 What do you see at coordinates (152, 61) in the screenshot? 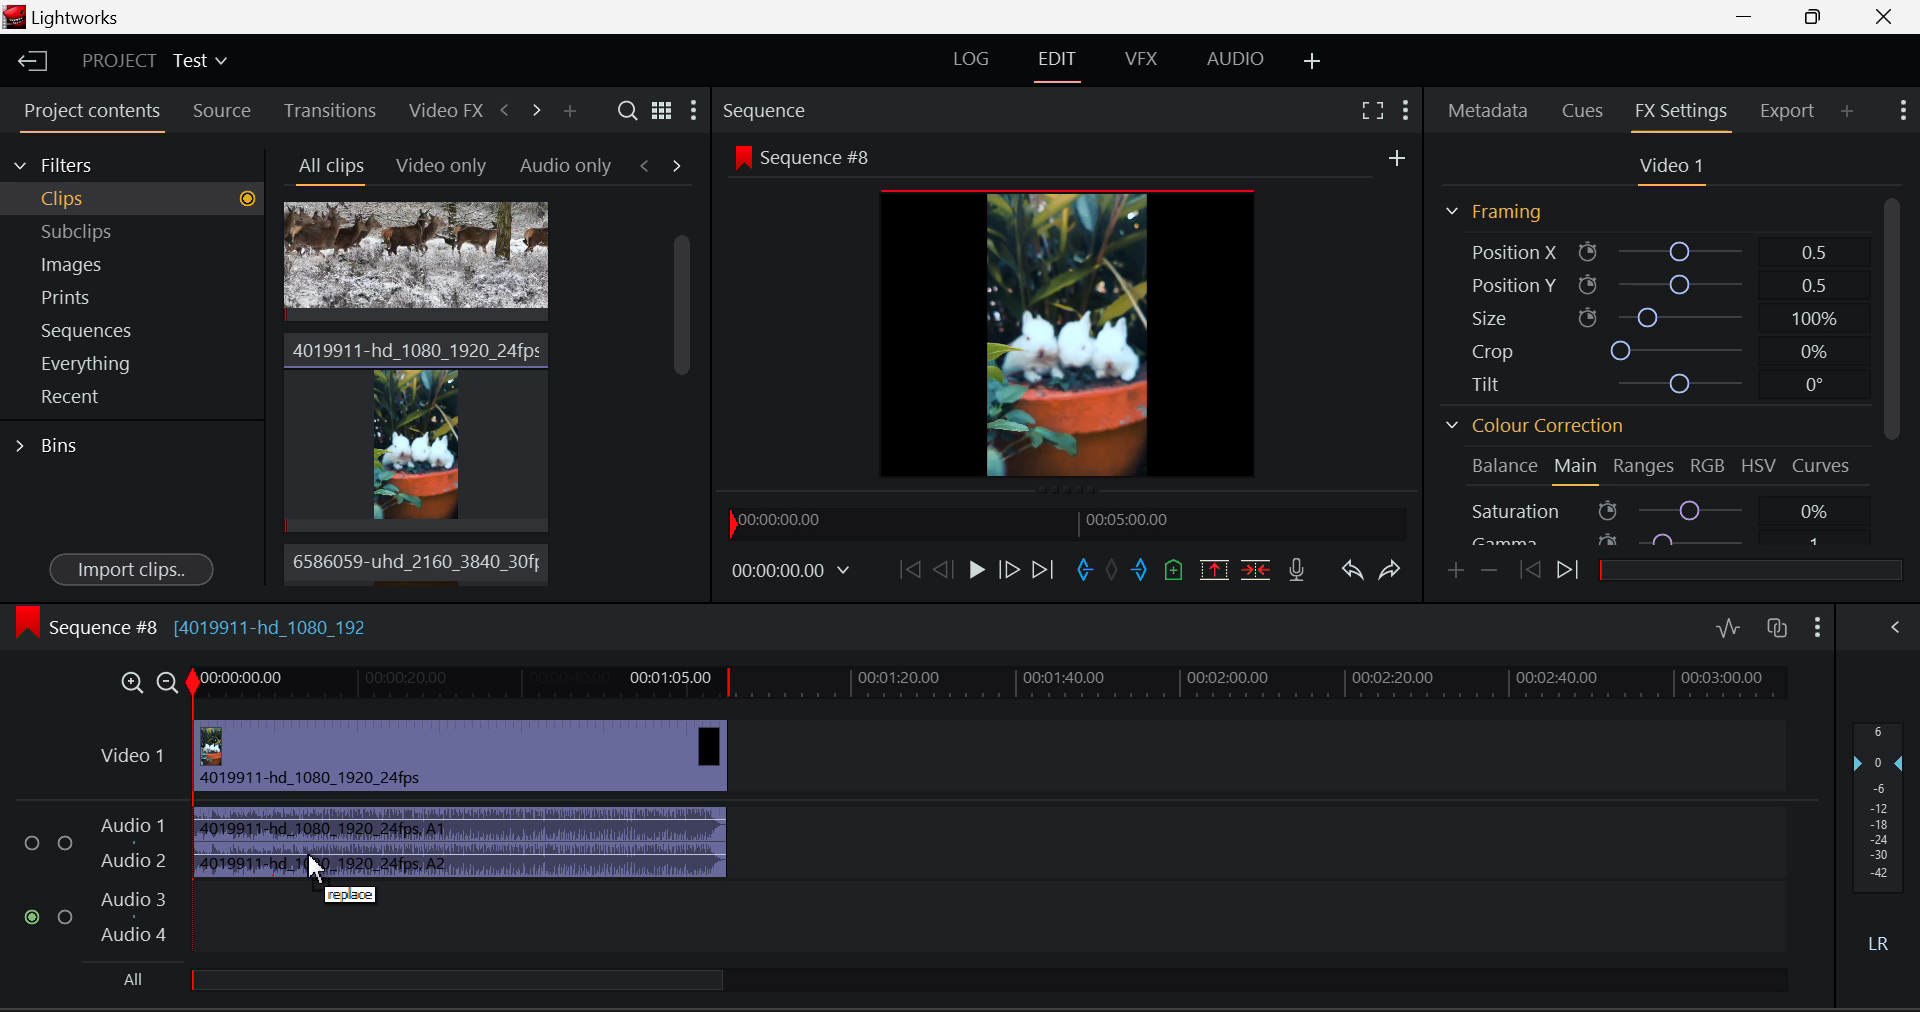
I see `Project Title` at bounding box center [152, 61].